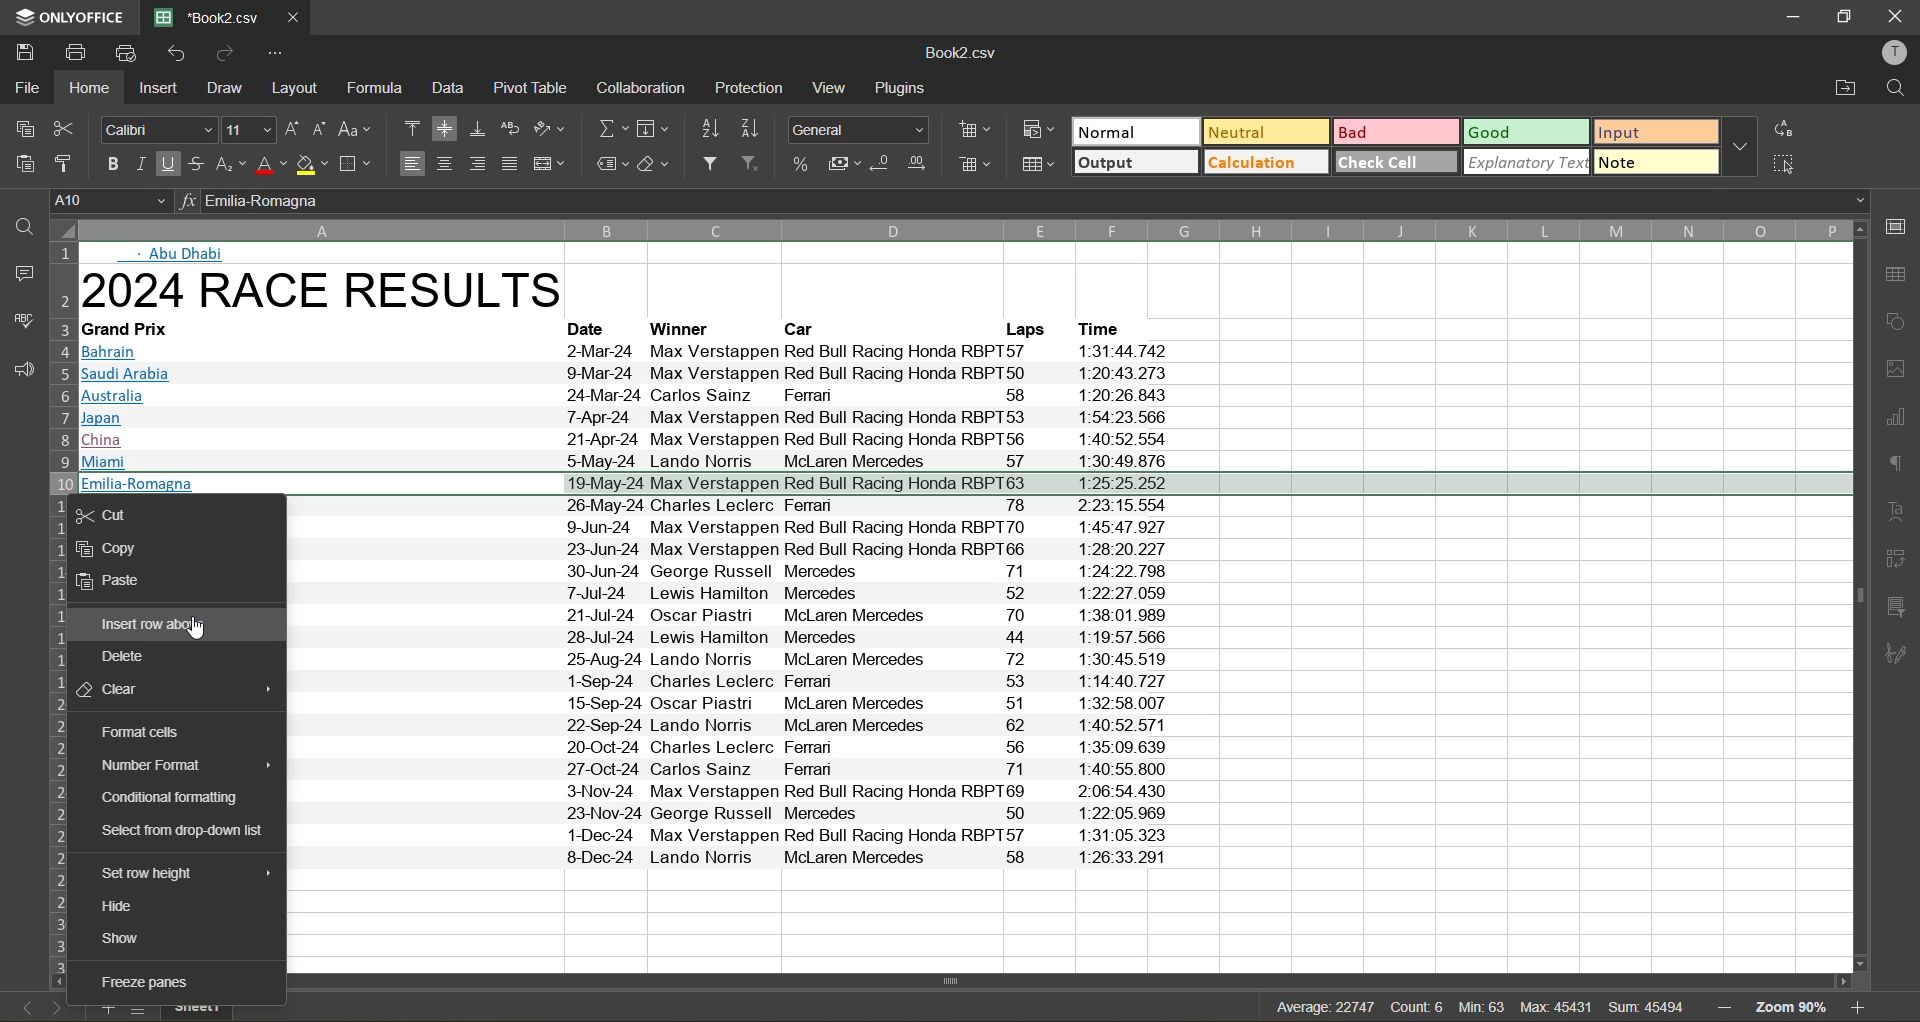 This screenshot has width=1920, height=1022. Describe the element at coordinates (1037, 166) in the screenshot. I see `format as table` at that location.